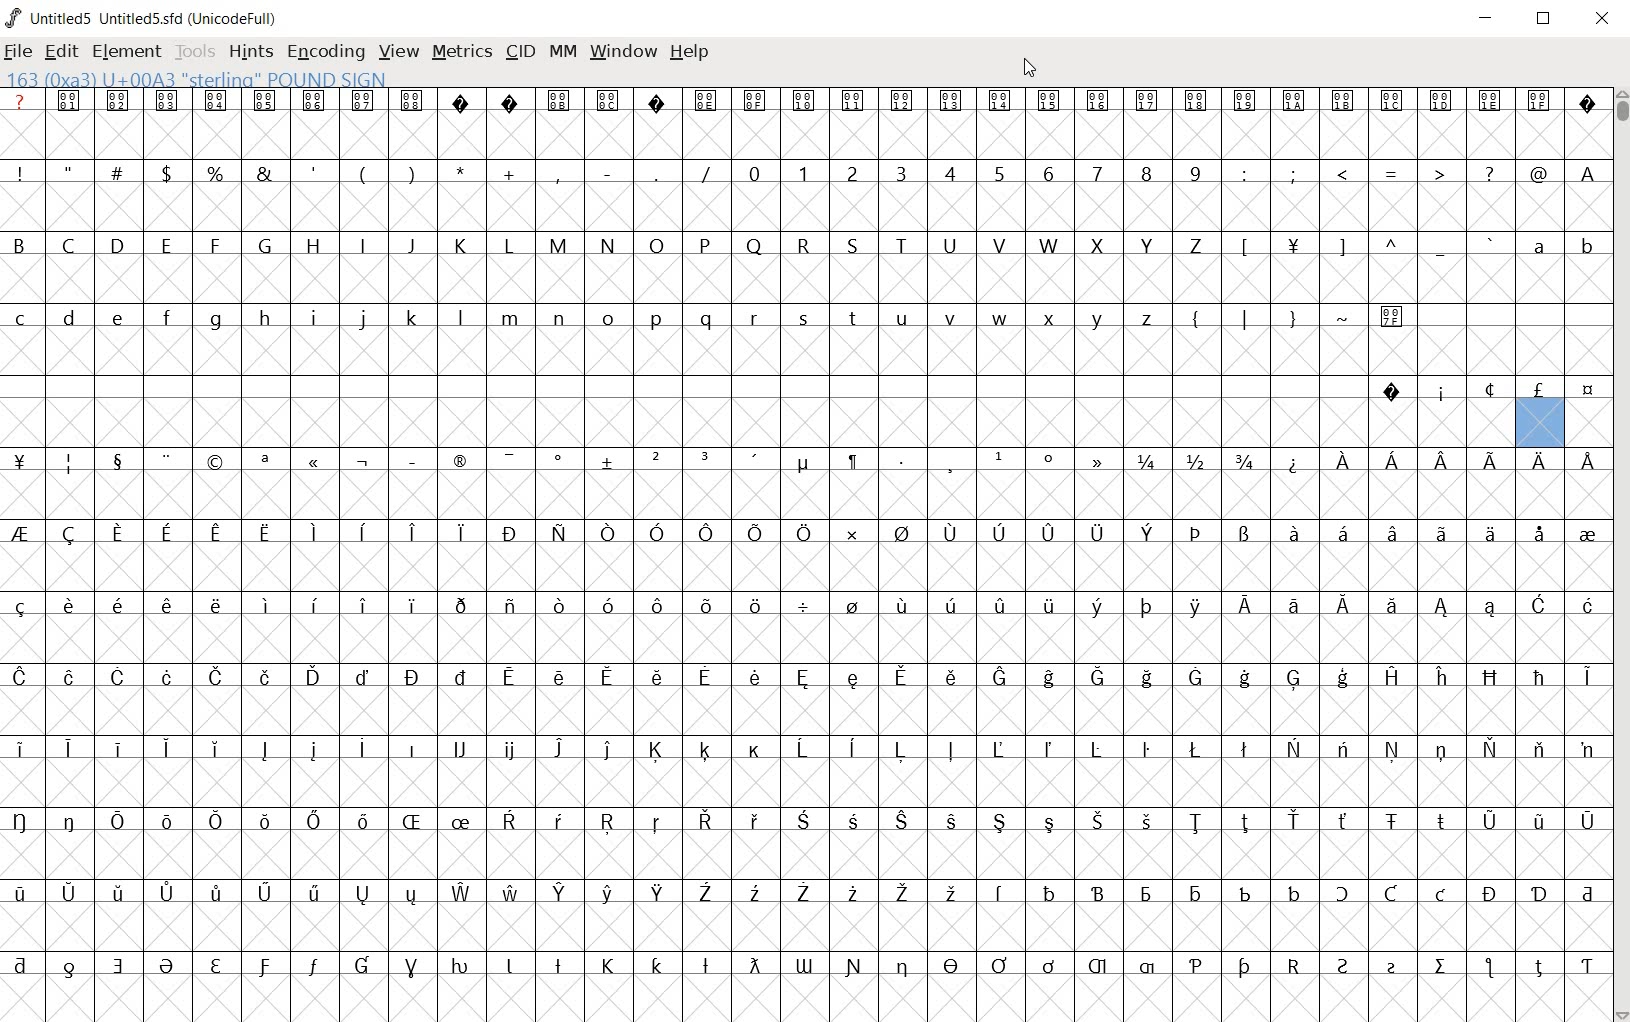 The image size is (1630, 1022). Describe the element at coordinates (703, 319) in the screenshot. I see `q` at that location.